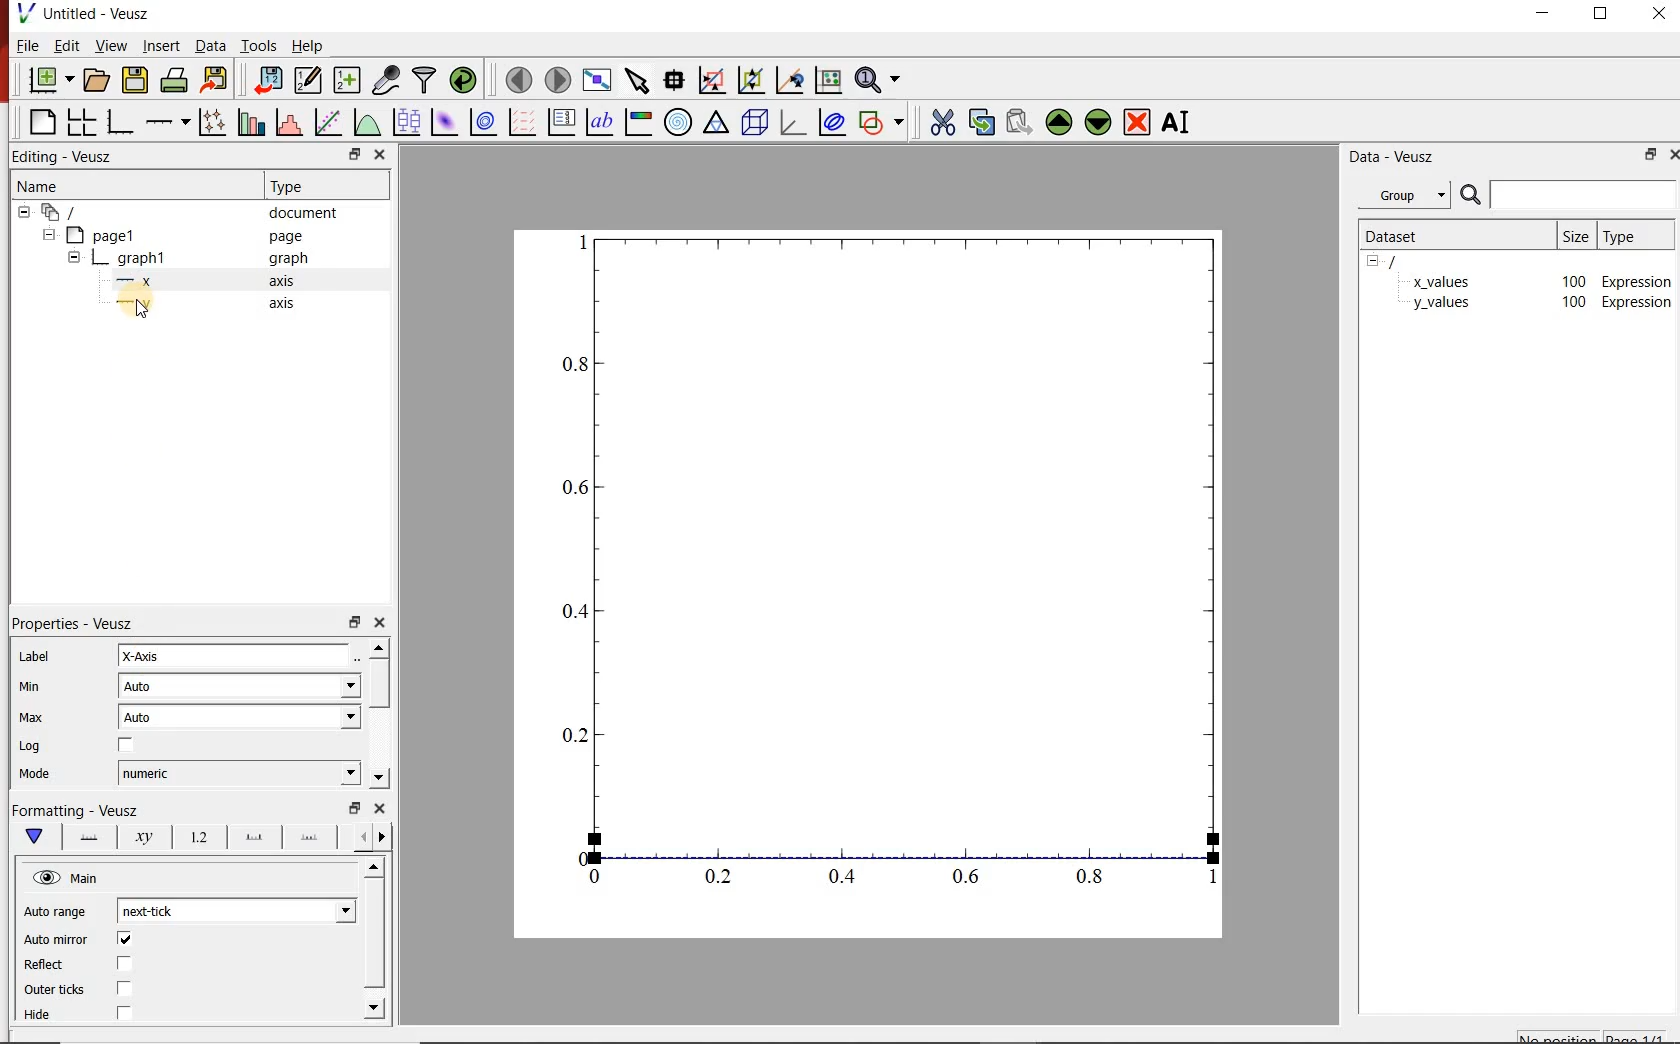 The height and width of the screenshot is (1044, 1680). What do you see at coordinates (19, 13) in the screenshot?
I see `veusz logo` at bounding box center [19, 13].